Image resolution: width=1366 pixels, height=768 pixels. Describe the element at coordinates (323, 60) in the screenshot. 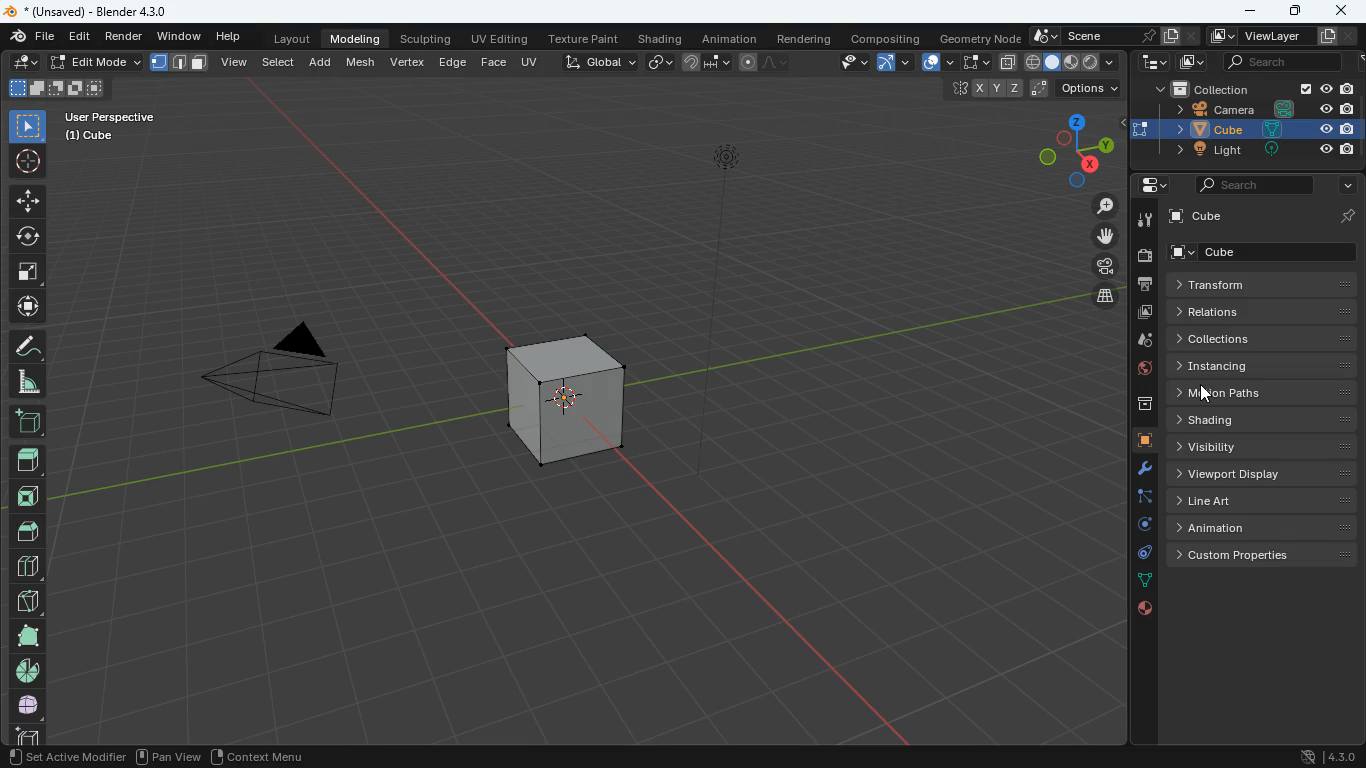

I see `add` at that location.